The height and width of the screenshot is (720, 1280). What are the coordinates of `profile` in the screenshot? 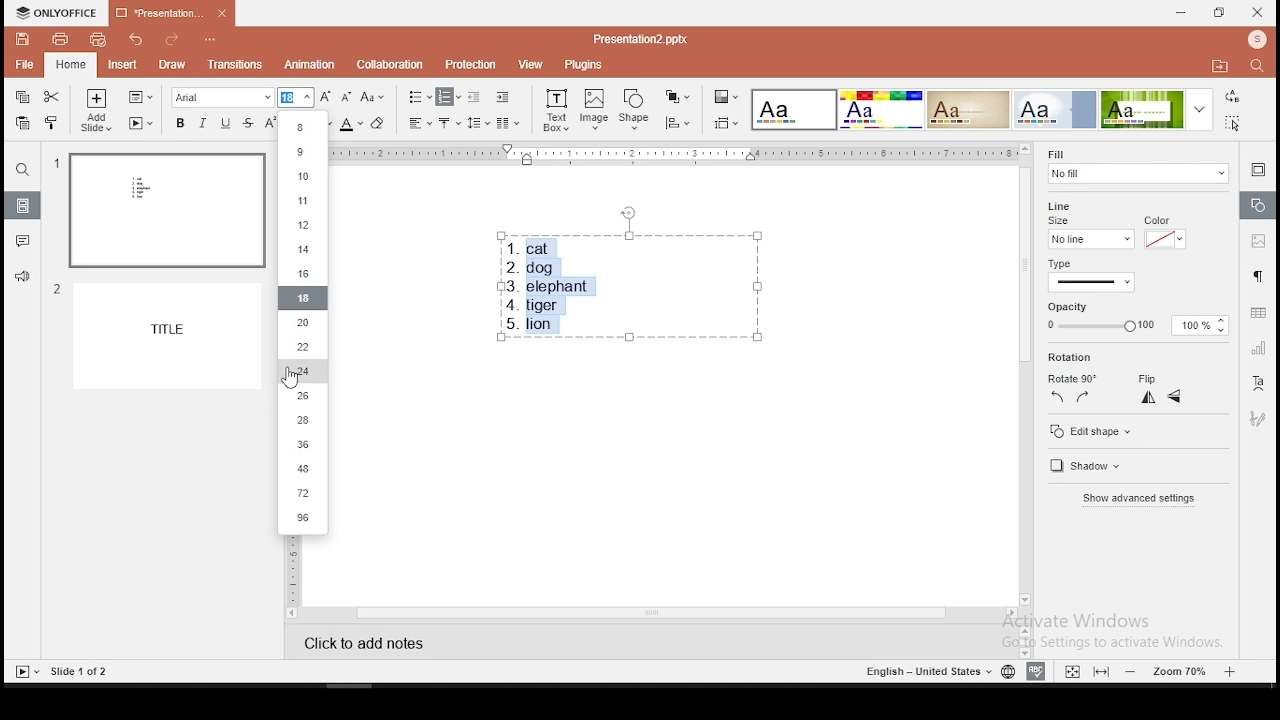 It's located at (1254, 39).